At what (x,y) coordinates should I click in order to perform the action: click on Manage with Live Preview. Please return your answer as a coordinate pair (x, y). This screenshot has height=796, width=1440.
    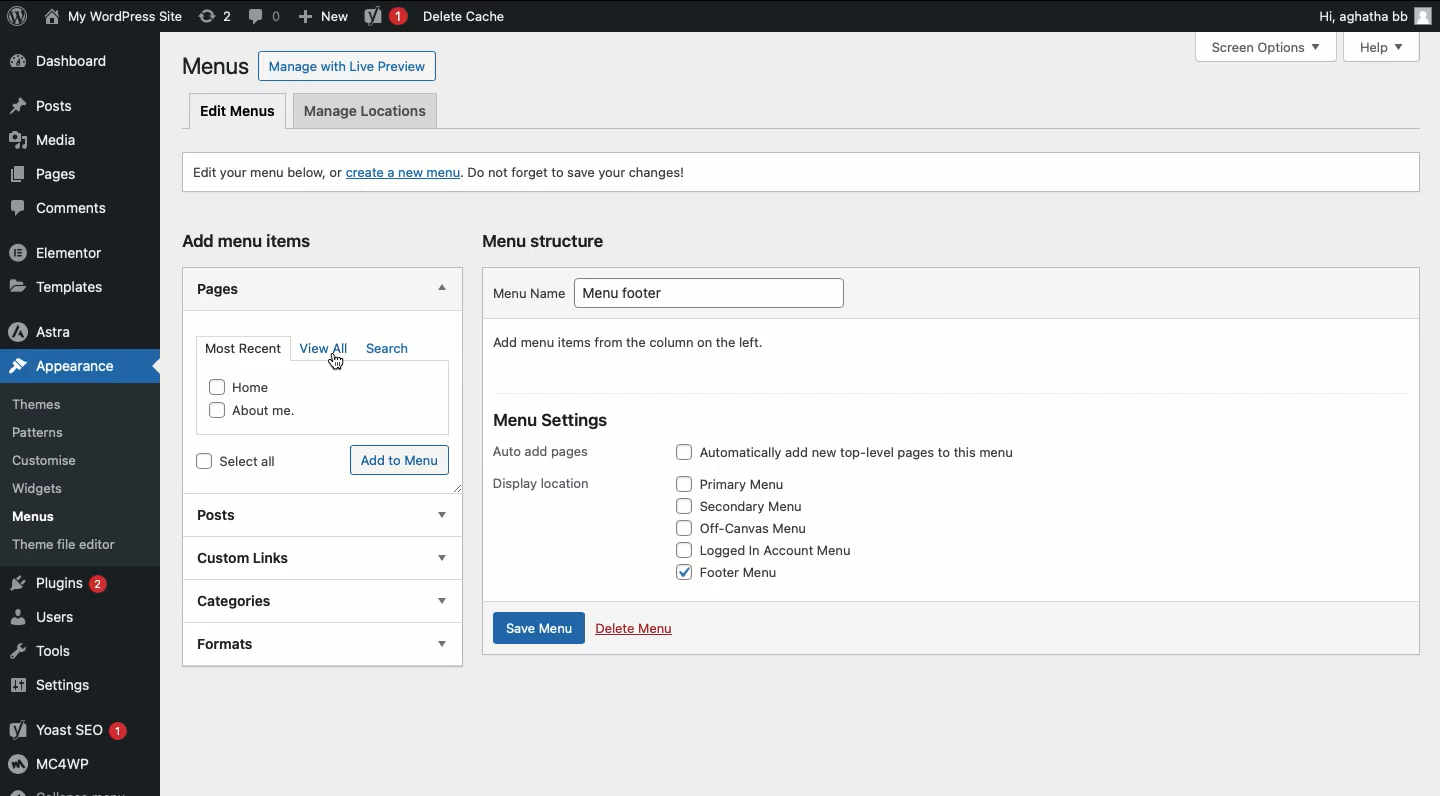
    Looking at the image, I should click on (347, 65).